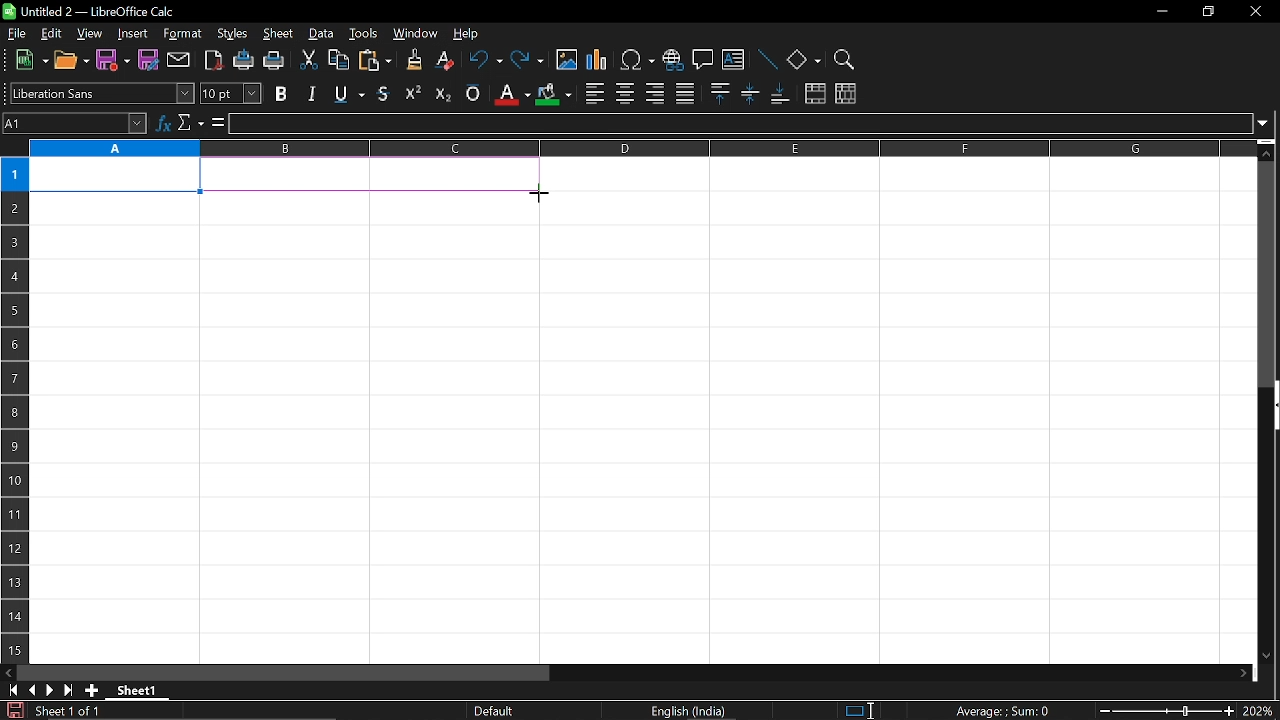 The height and width of the screenshot is (720, 1280). Describe the element at coordinates (30, 690) in the screenshot. I see `previous sheet` at that location.